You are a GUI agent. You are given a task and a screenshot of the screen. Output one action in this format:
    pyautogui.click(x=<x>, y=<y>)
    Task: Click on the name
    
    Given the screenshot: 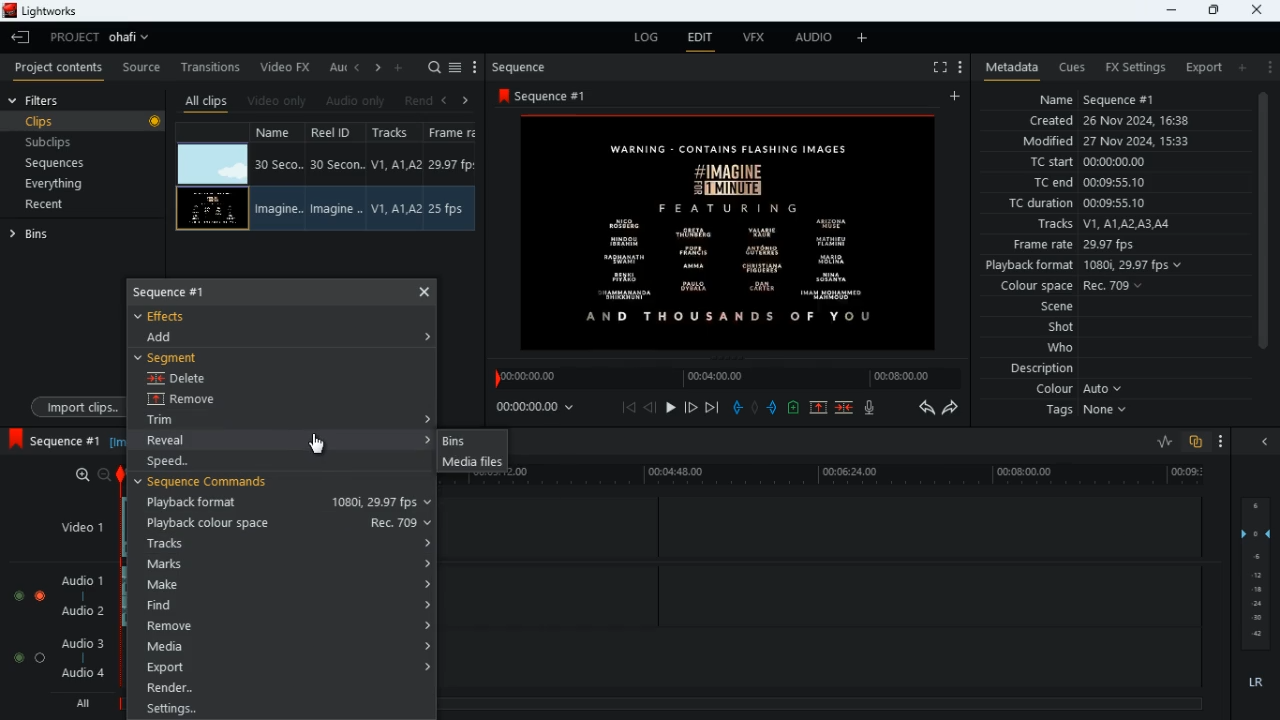 What is the action you would take?
    pyautogui.click(x=278, y=134)
    